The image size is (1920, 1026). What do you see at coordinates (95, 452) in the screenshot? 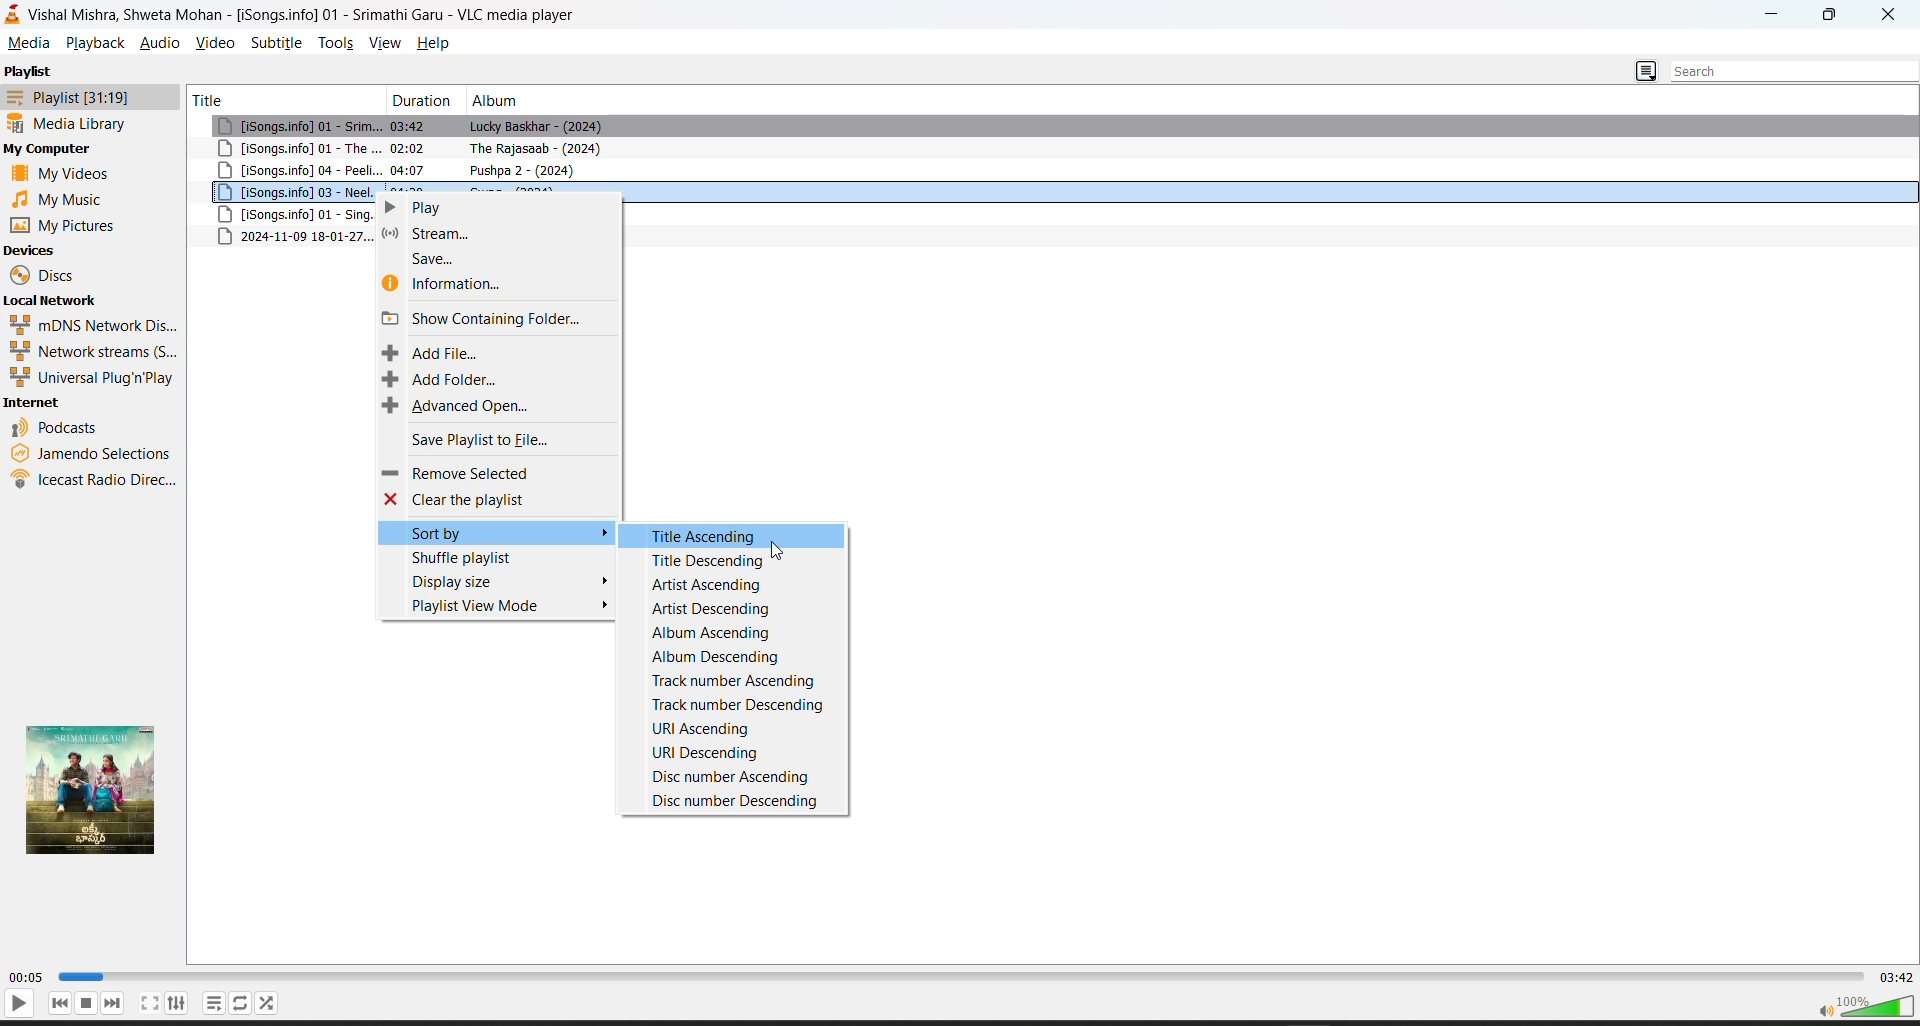
I see `jamendo selection` at bounding box center [95, 452].